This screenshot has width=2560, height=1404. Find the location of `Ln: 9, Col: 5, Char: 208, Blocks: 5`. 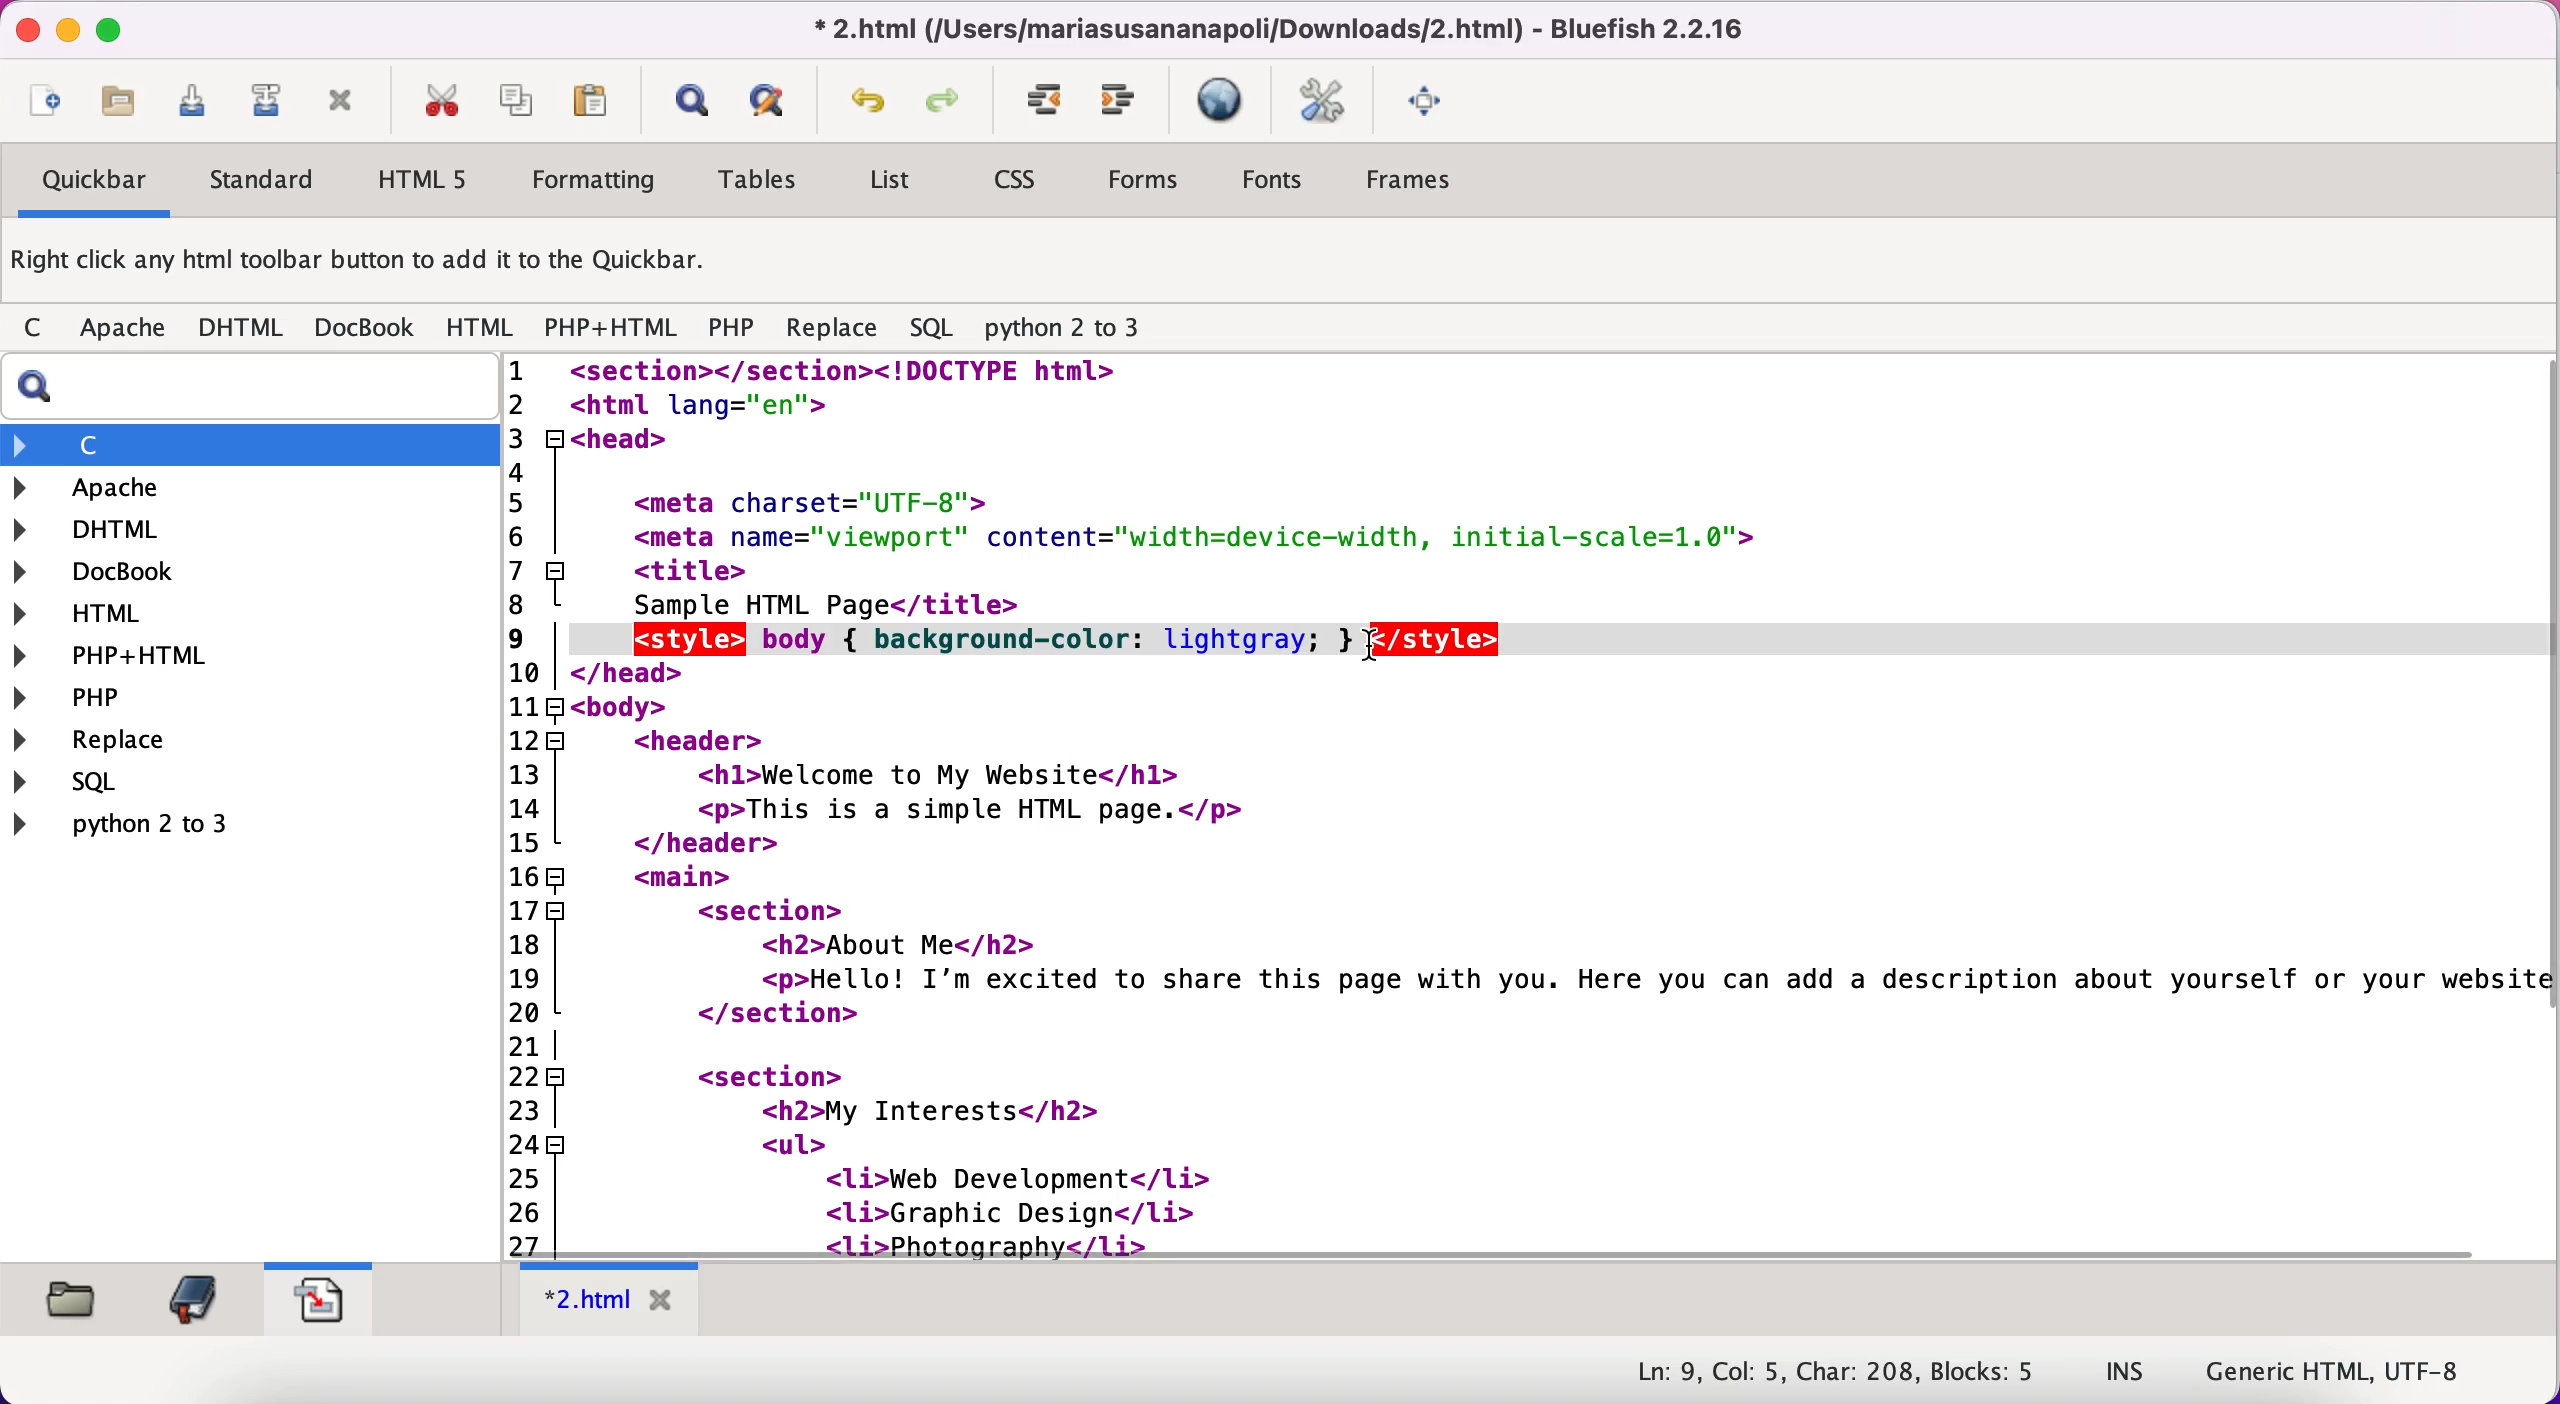

Ln: 9, Col: 5, Char: 208, Blocks: 5 is located at coordinates (1838, 1373).